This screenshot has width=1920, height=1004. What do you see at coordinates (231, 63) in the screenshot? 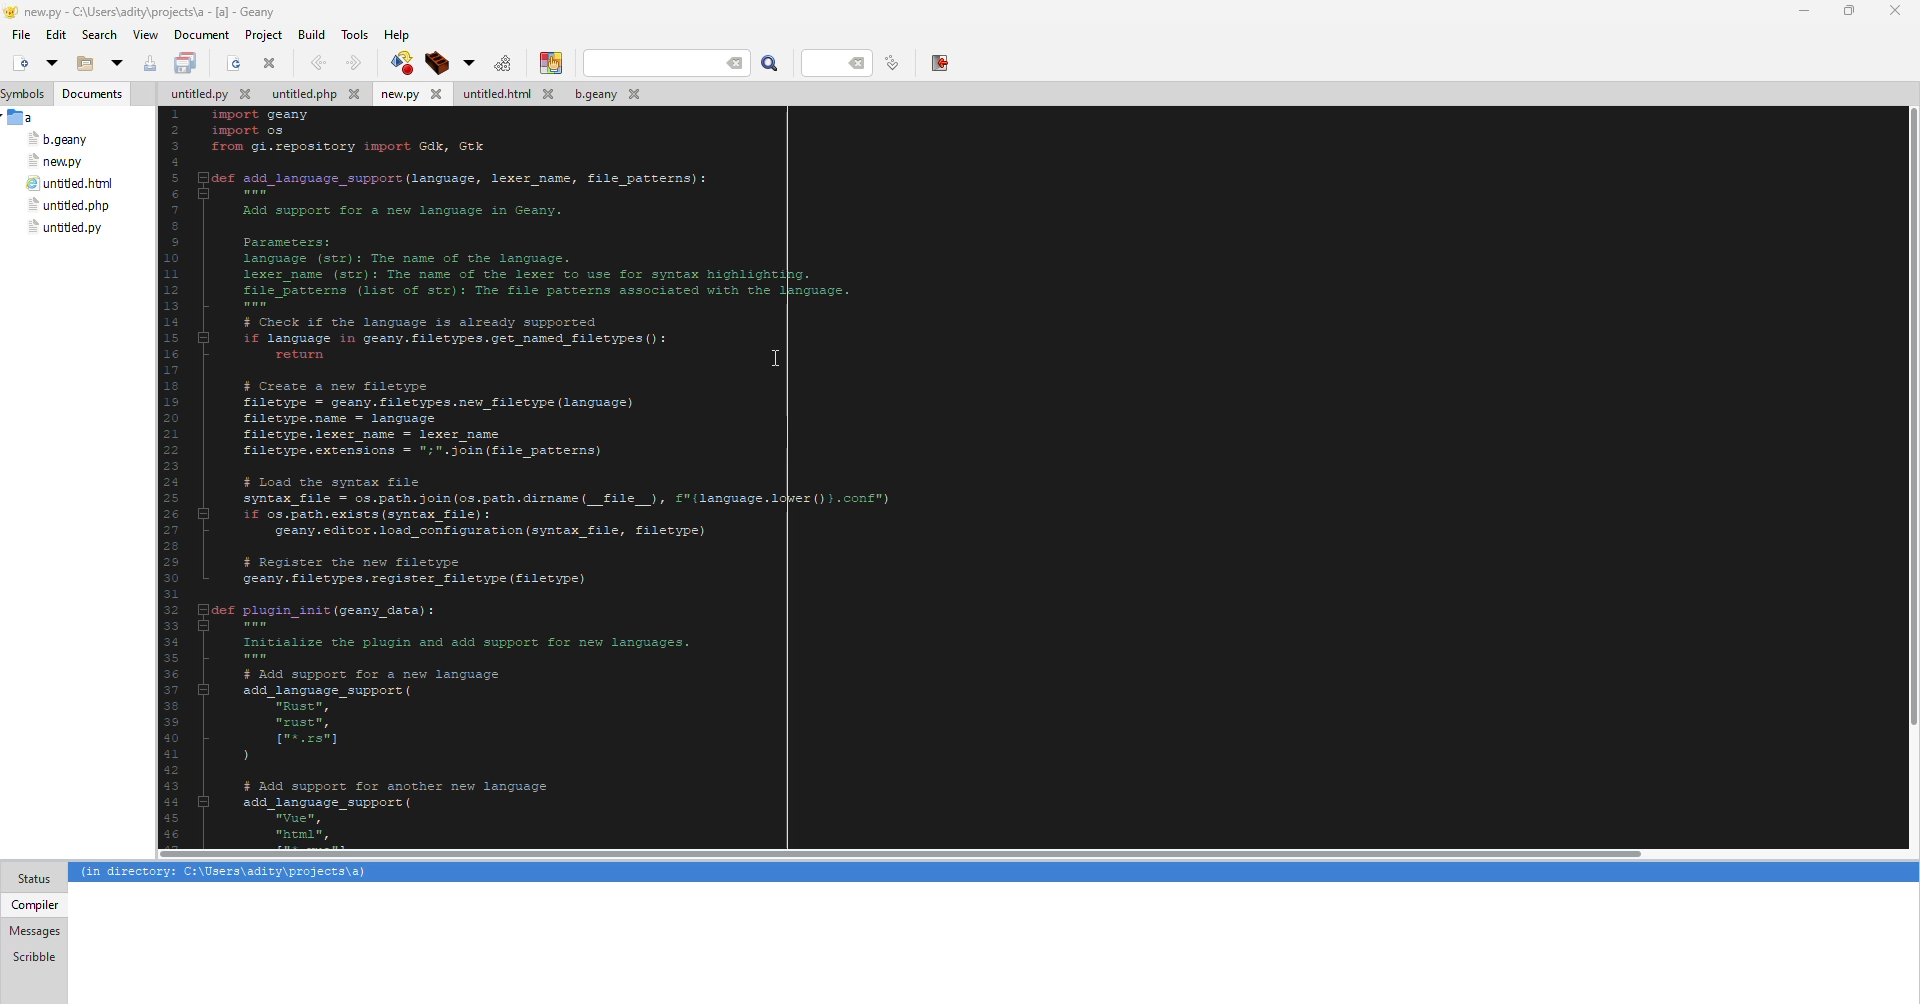
I see `open` at bounding box center [231, 63].